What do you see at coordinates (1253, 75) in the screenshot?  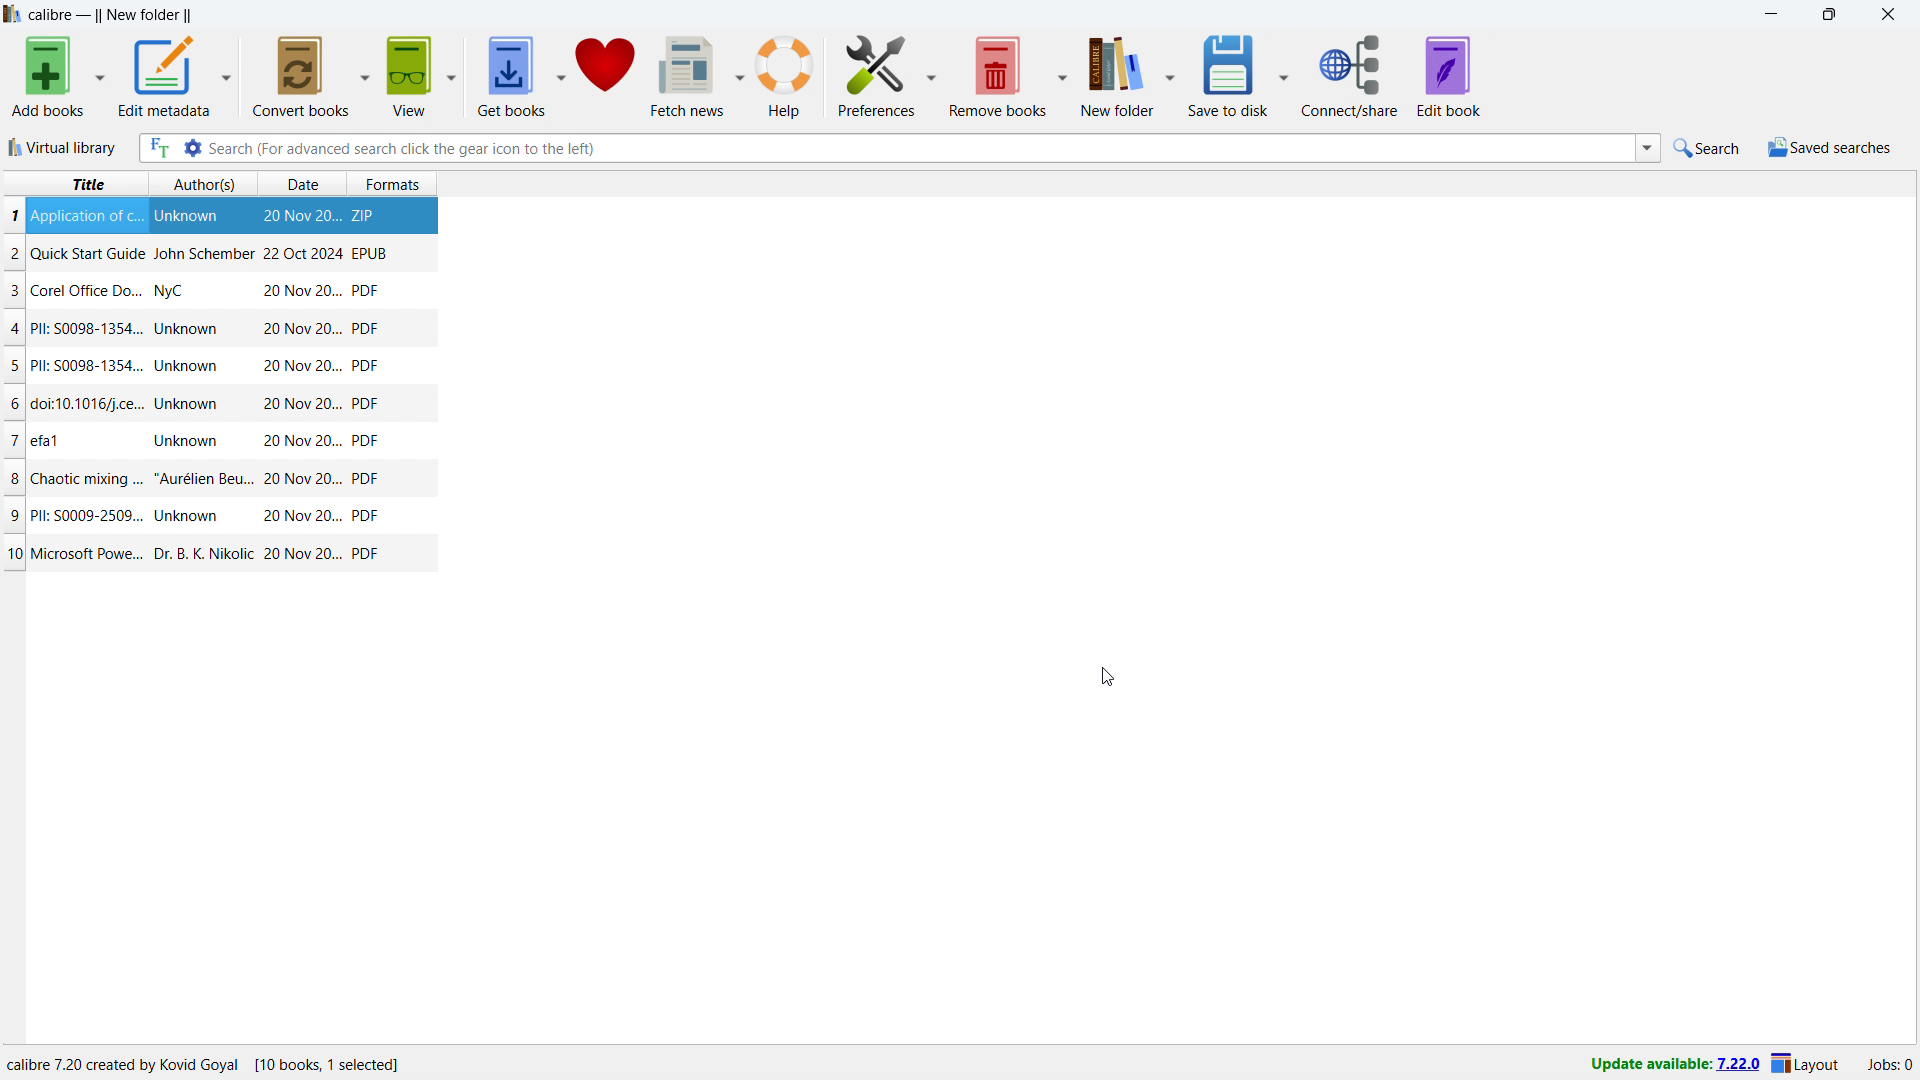 I see `save to disk` at bounding box center [1253, 75].